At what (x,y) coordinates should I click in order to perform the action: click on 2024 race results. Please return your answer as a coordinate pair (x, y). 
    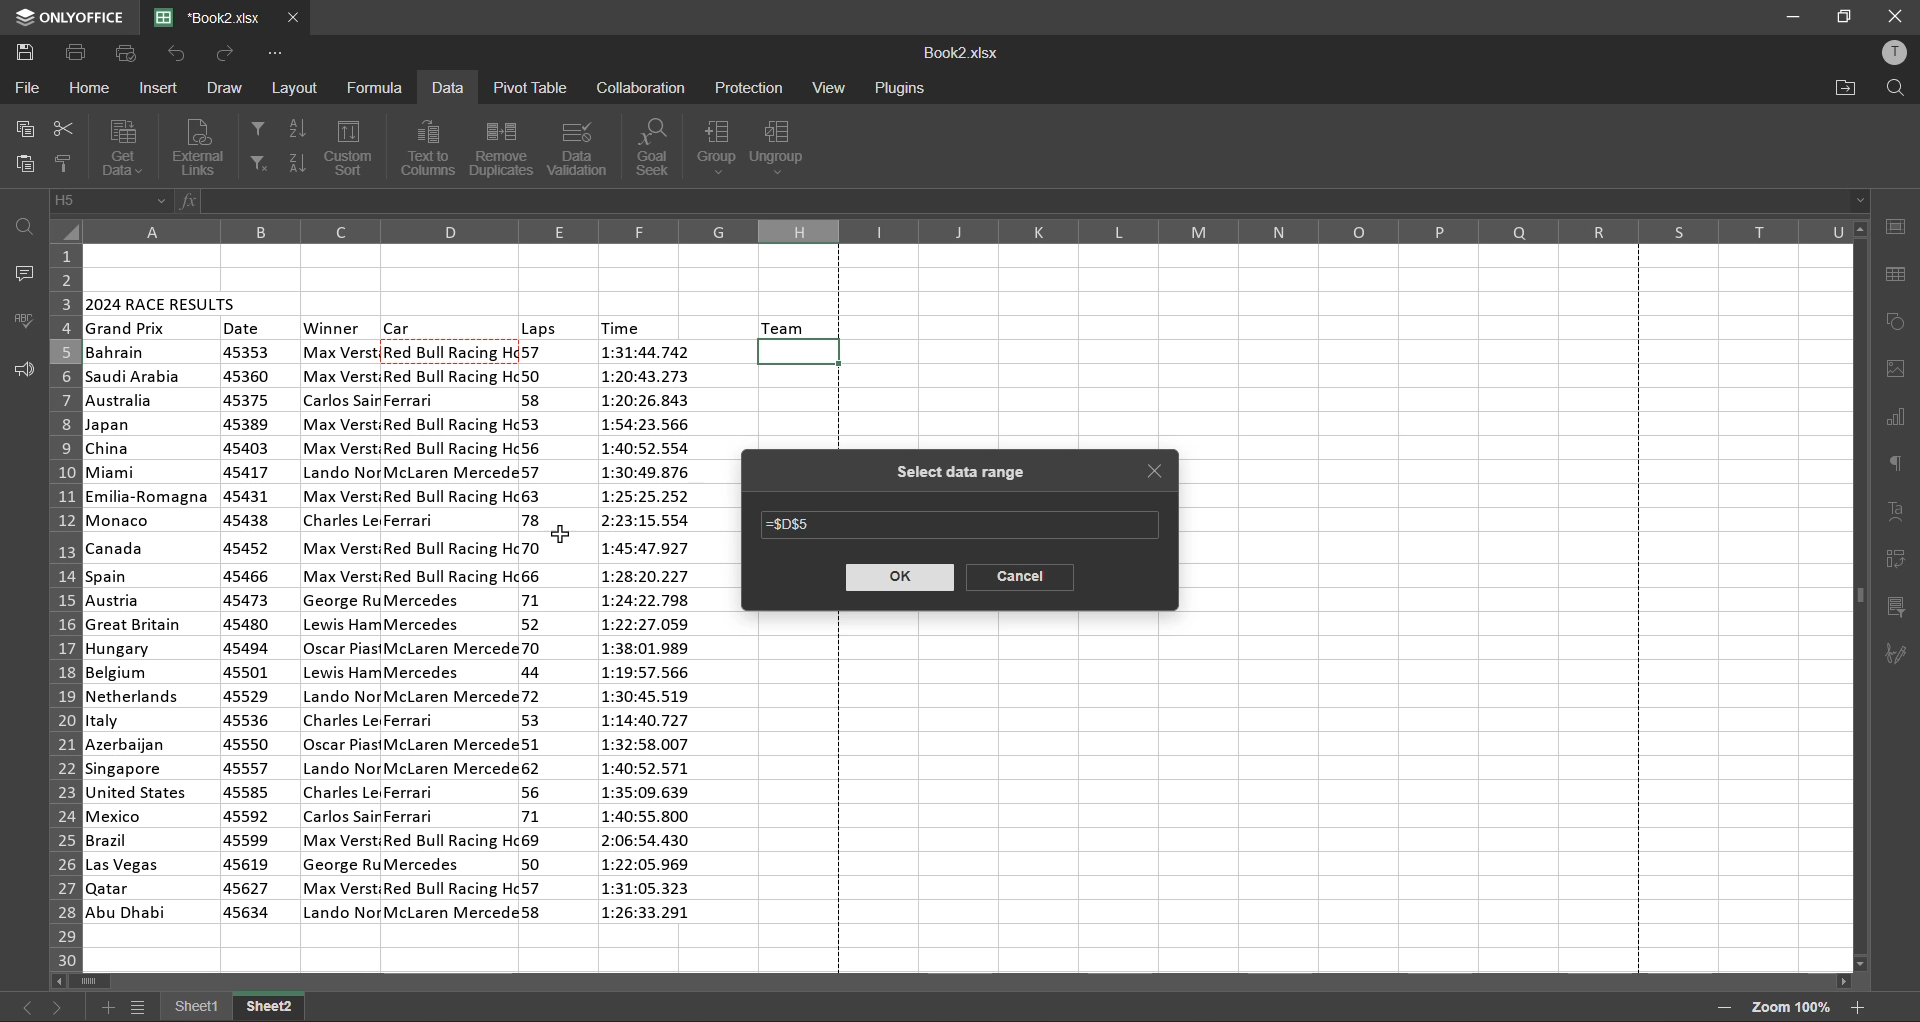
    Looking at the image, I should click on (164, 301).